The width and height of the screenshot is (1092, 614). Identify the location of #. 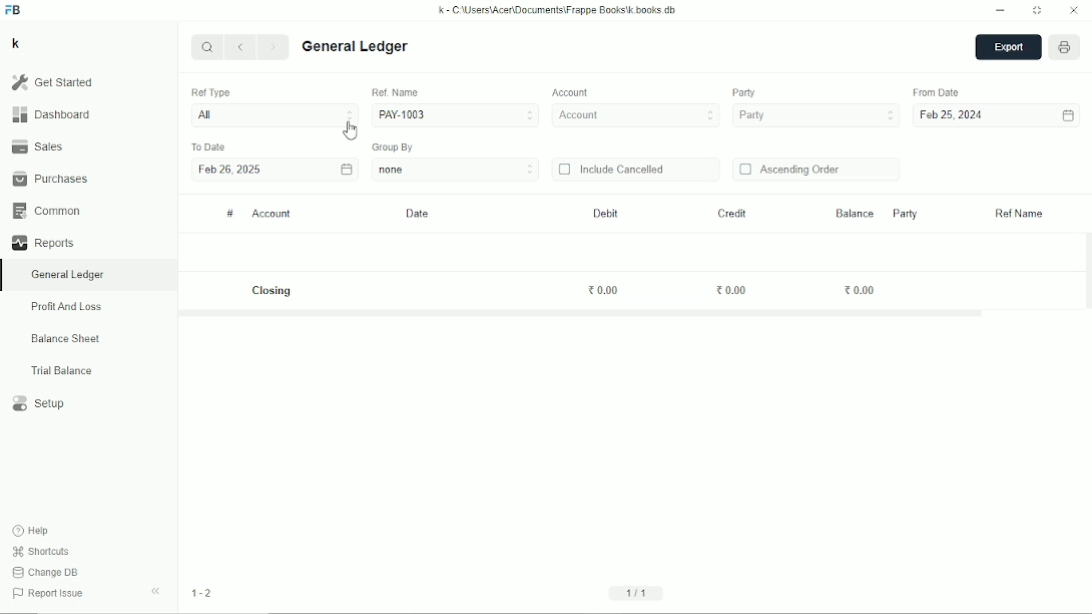
(230, 214).